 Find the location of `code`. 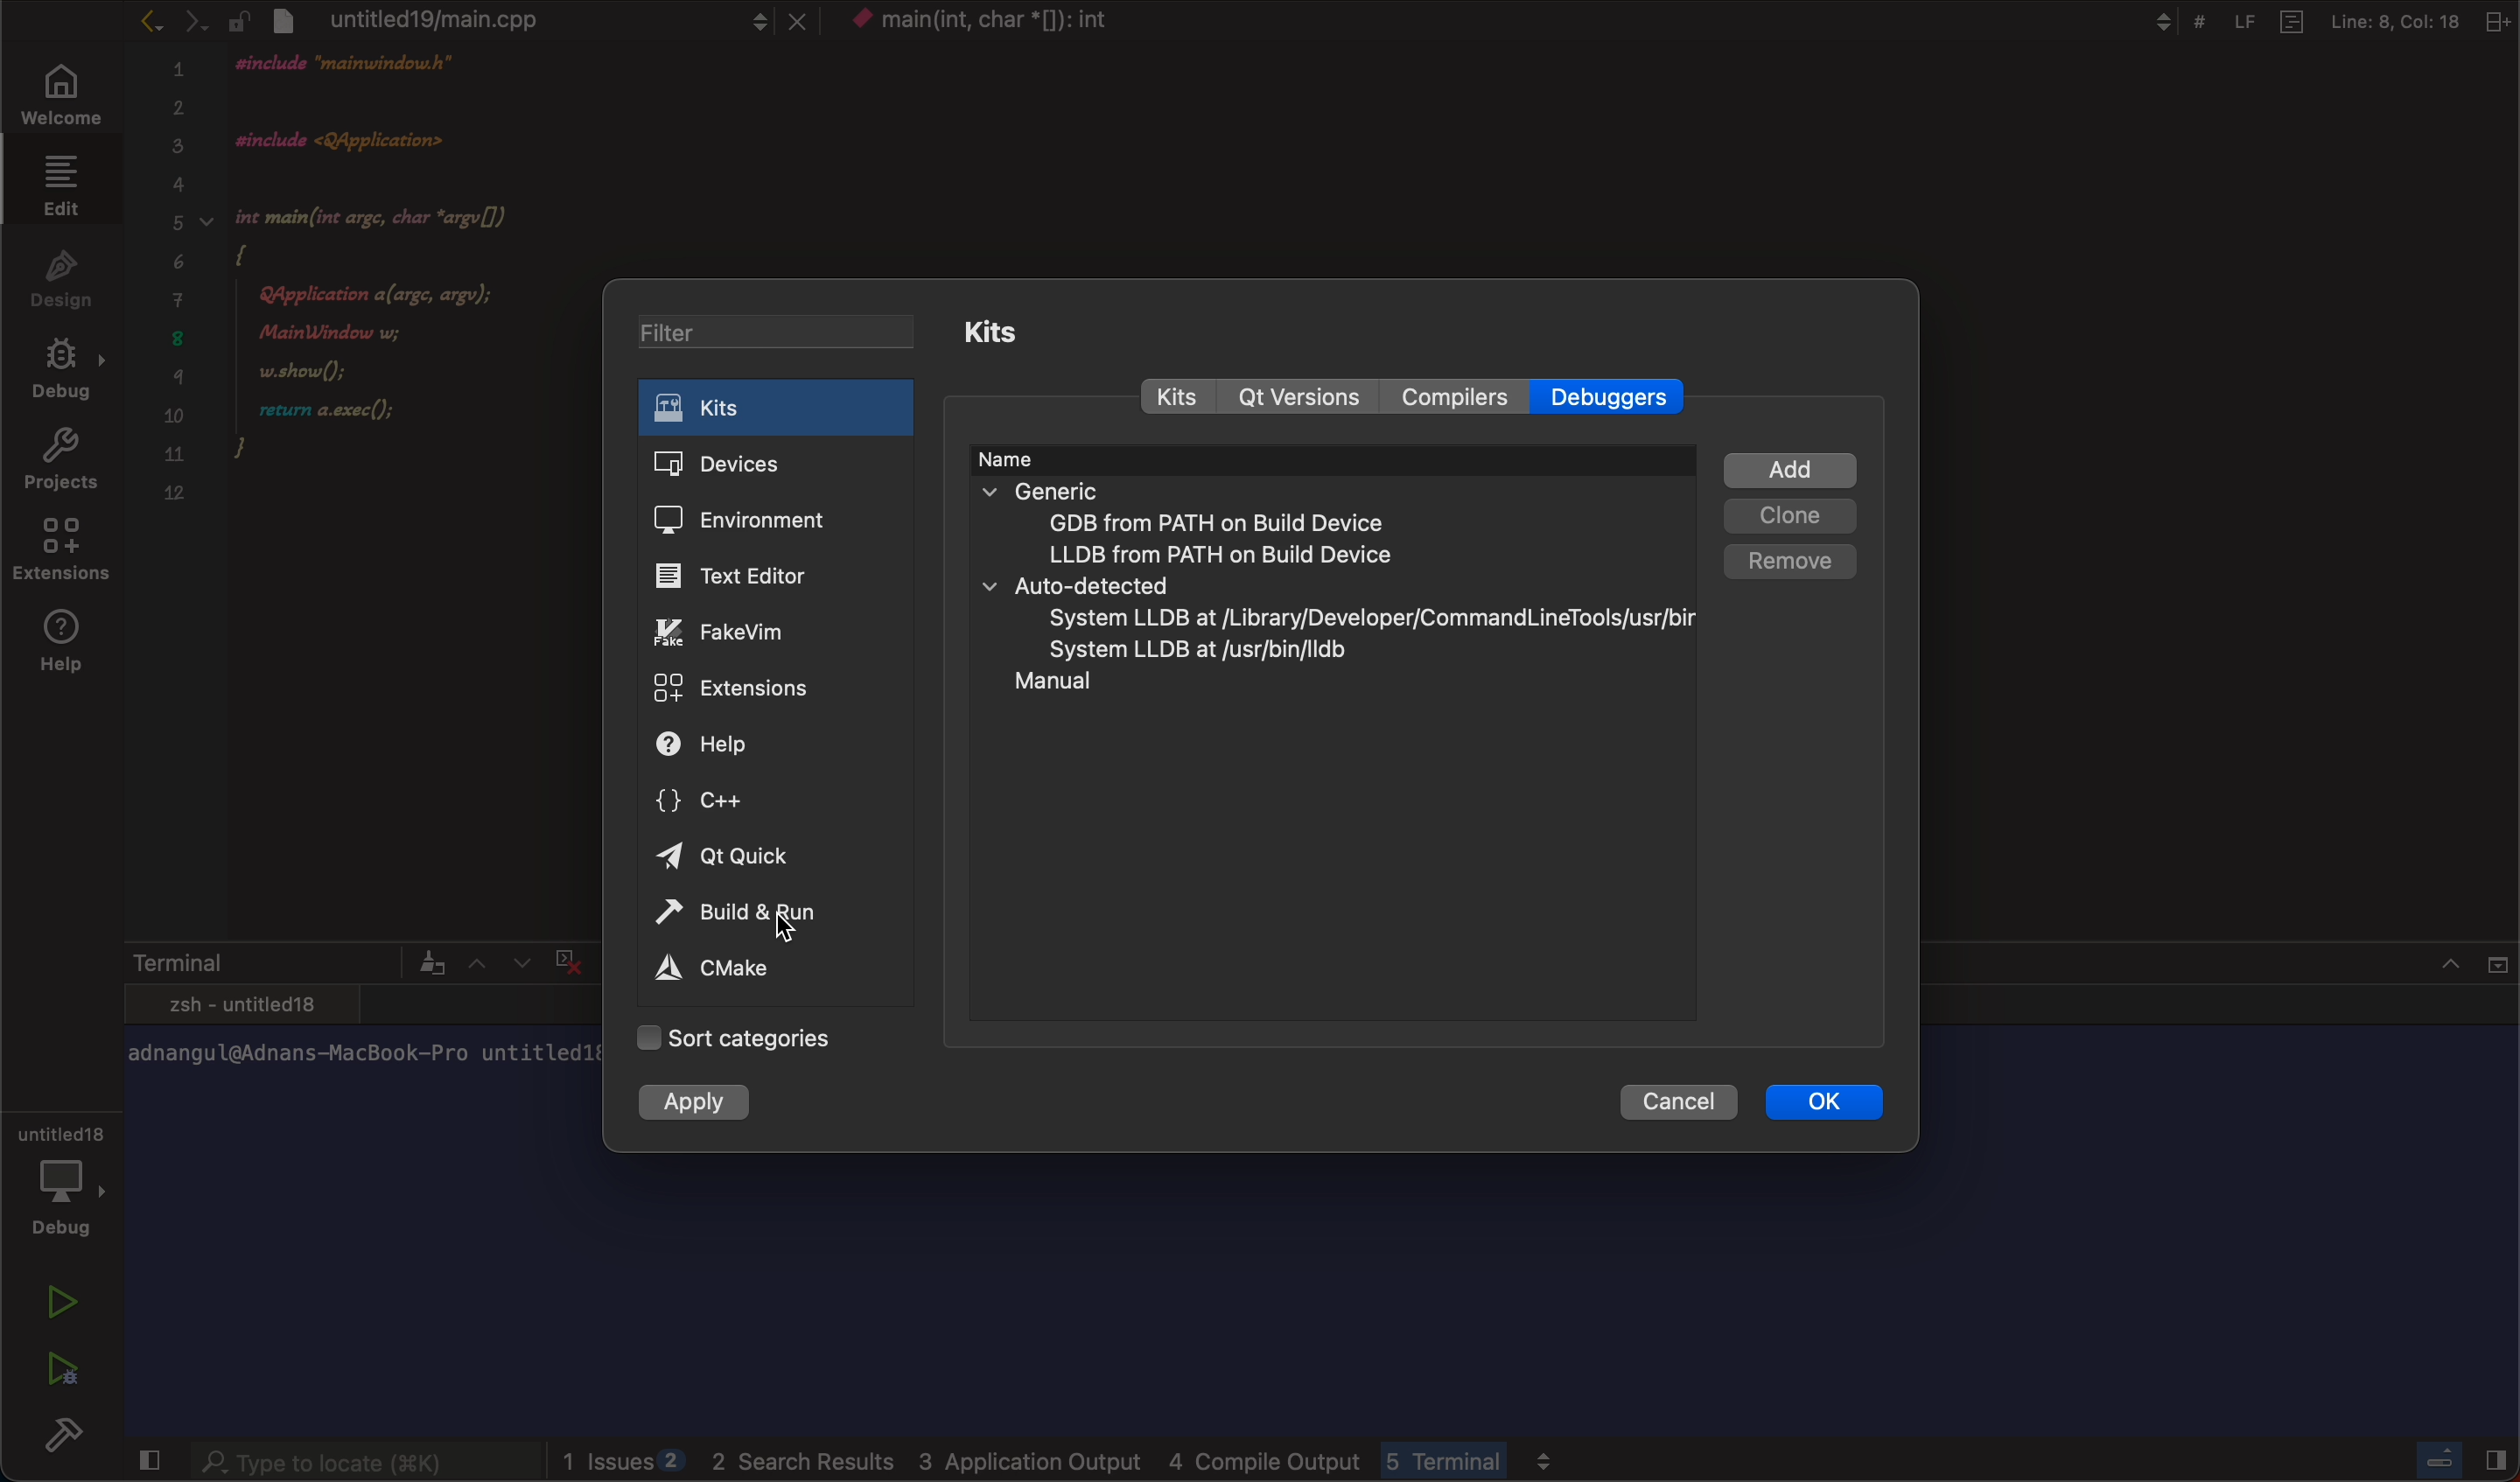

code is located at coordinates (364, 277).